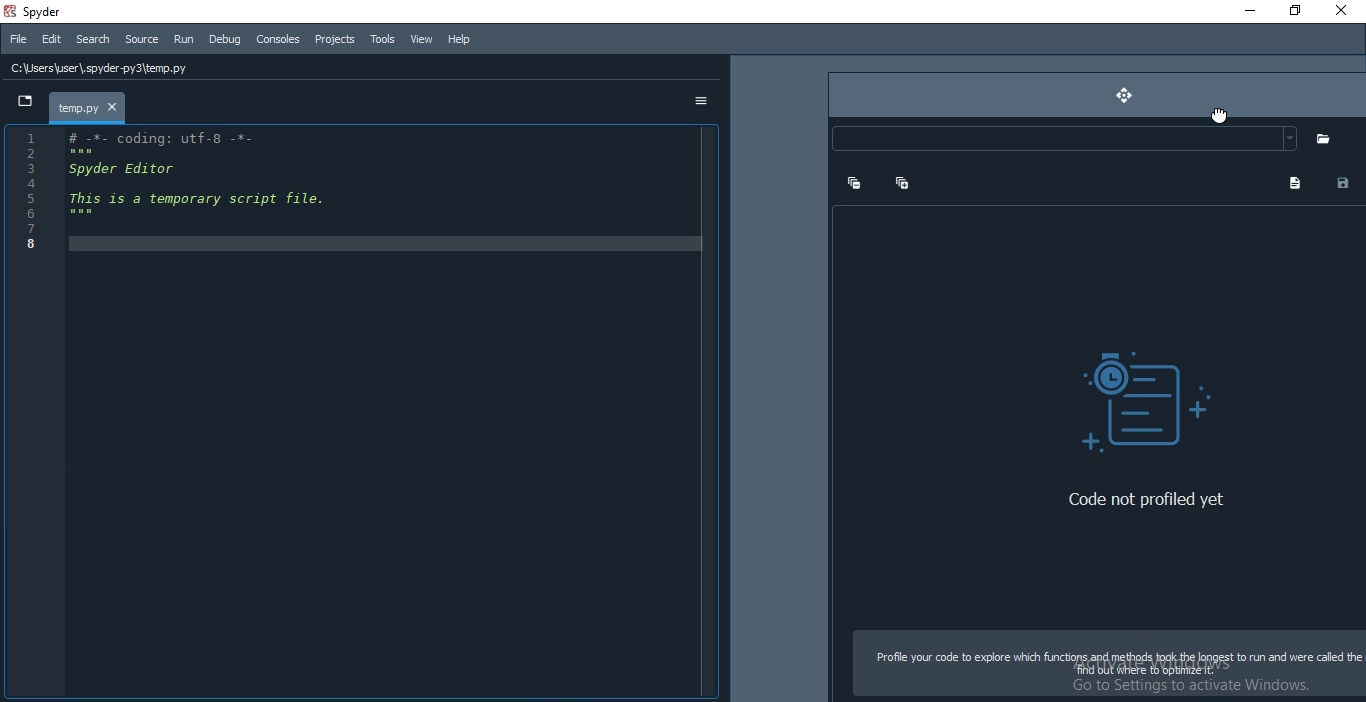  I want to click on Projects, so click(333, 40).